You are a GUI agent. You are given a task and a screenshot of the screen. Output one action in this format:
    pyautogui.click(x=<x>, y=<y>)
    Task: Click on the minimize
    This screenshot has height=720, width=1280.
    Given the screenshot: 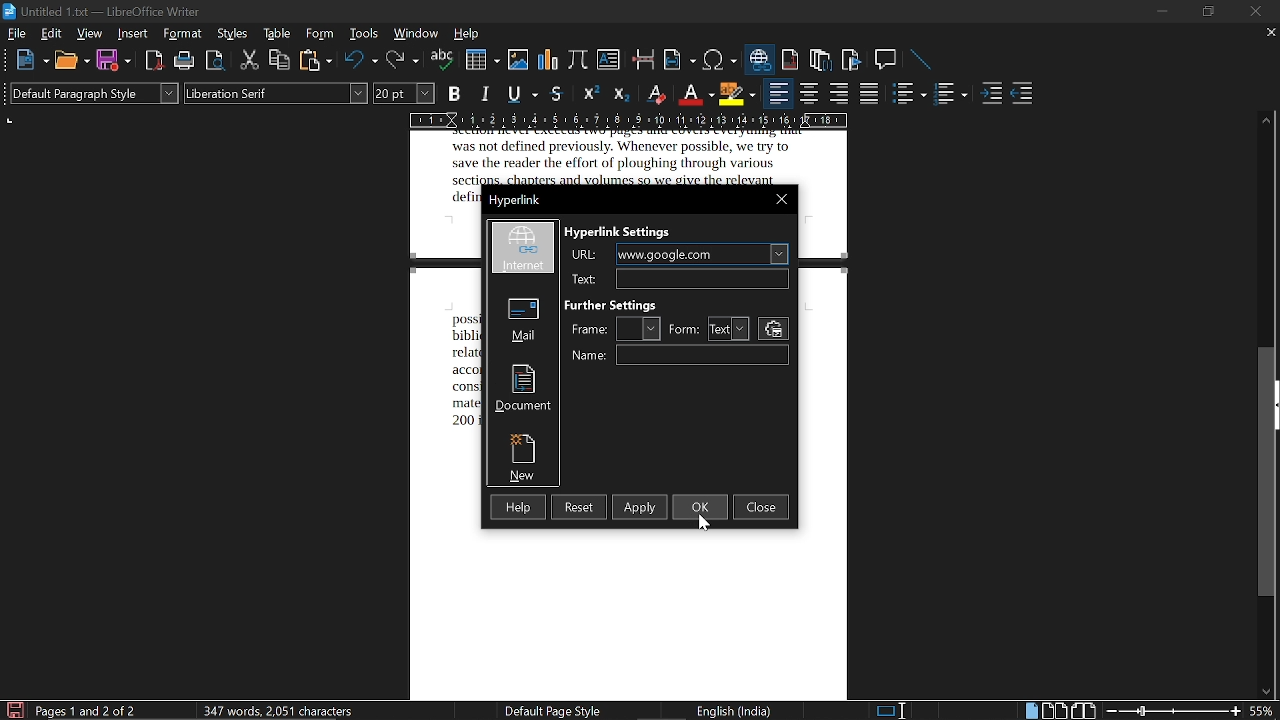 What is the action you would take?
    pyautogui.click(x=1162, y=12)
    